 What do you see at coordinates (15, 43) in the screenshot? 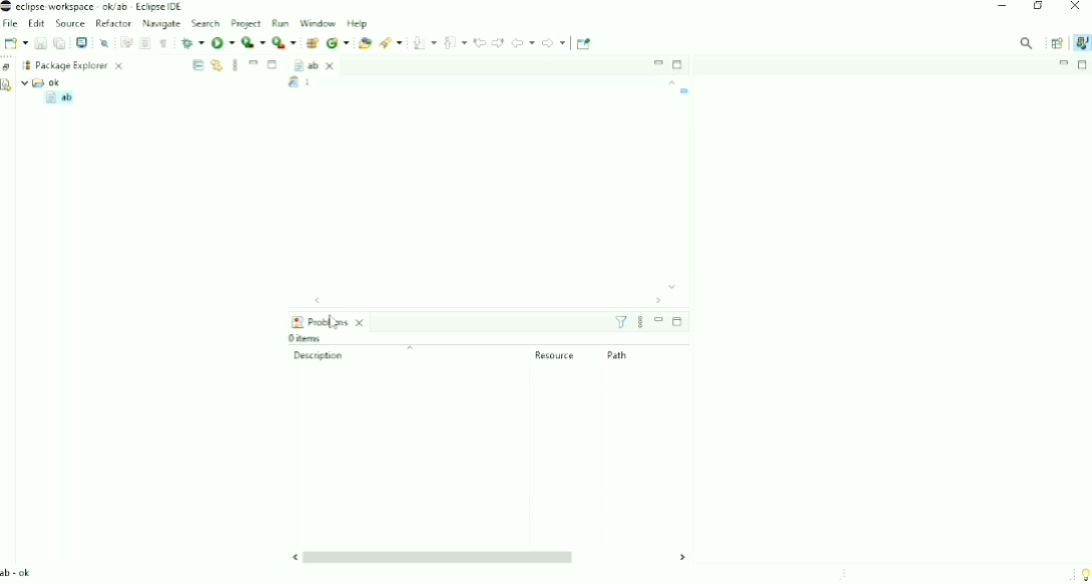
I see `New` at bounding box center [15, 43].